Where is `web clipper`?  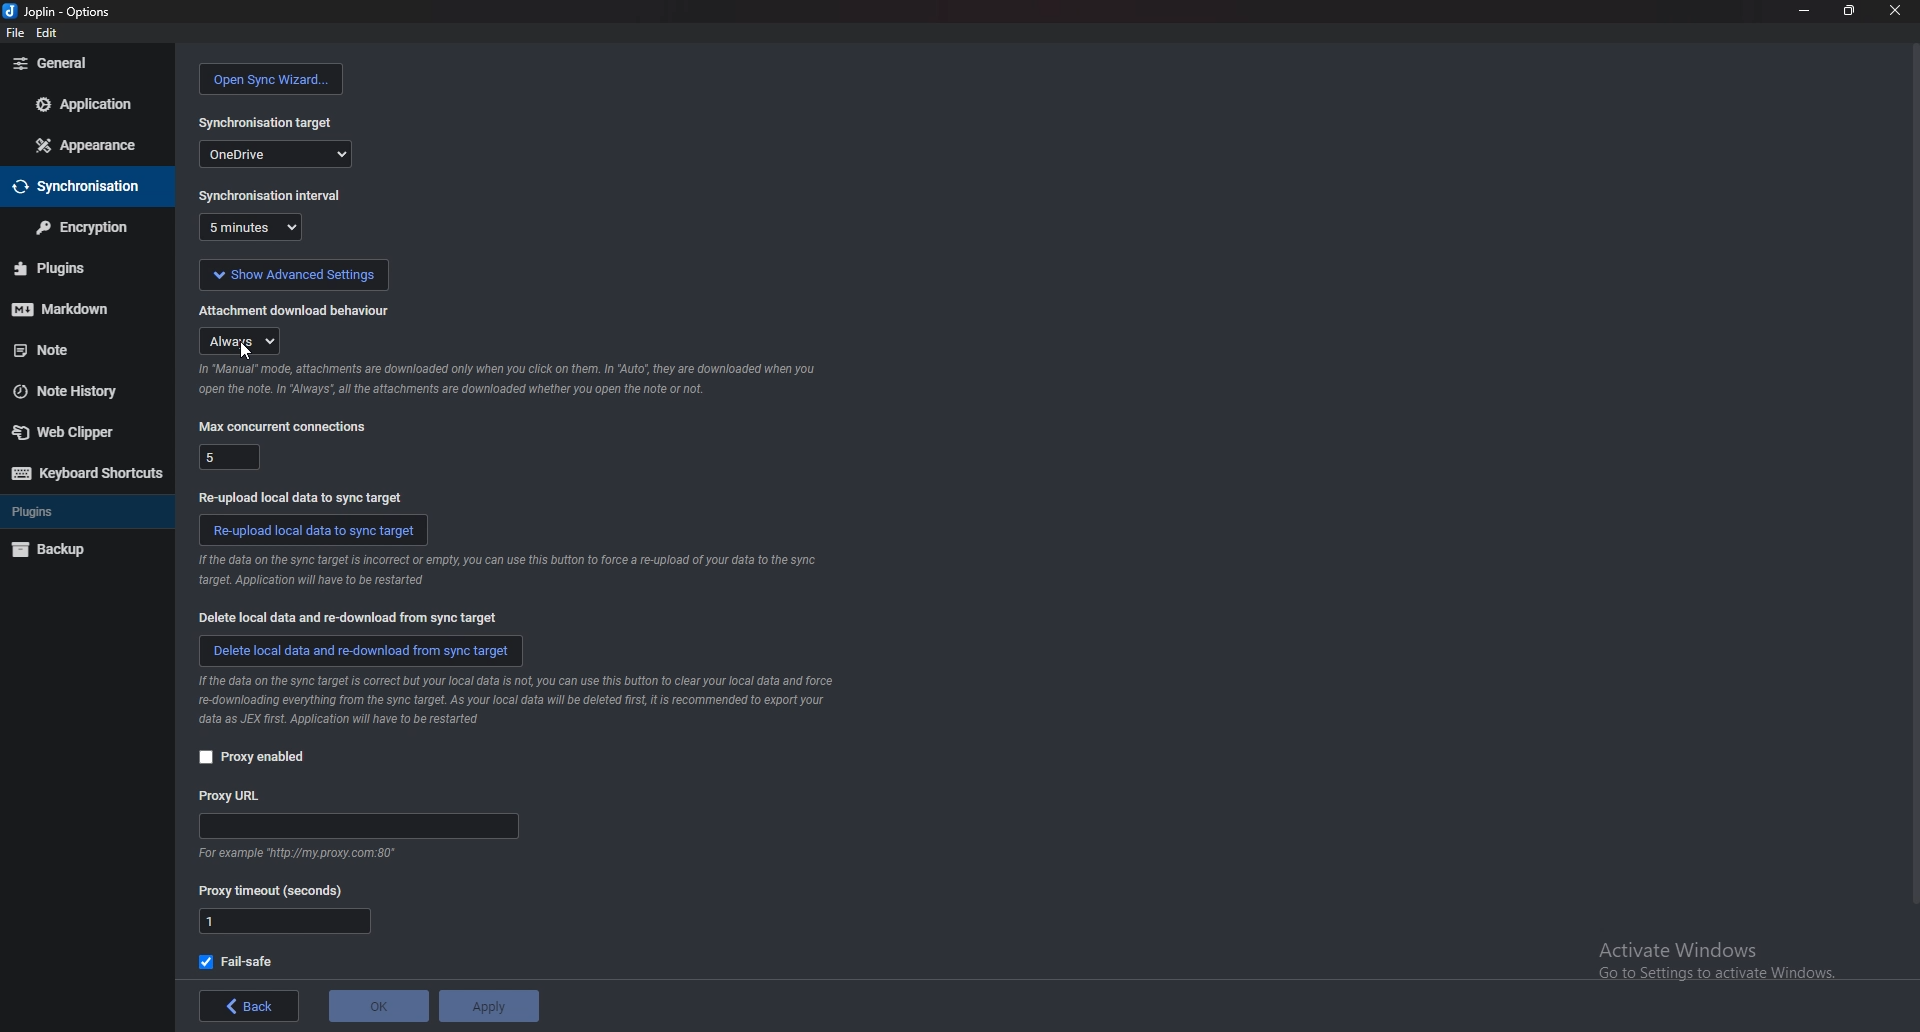 web clipper is located at coordinates (75, 433).